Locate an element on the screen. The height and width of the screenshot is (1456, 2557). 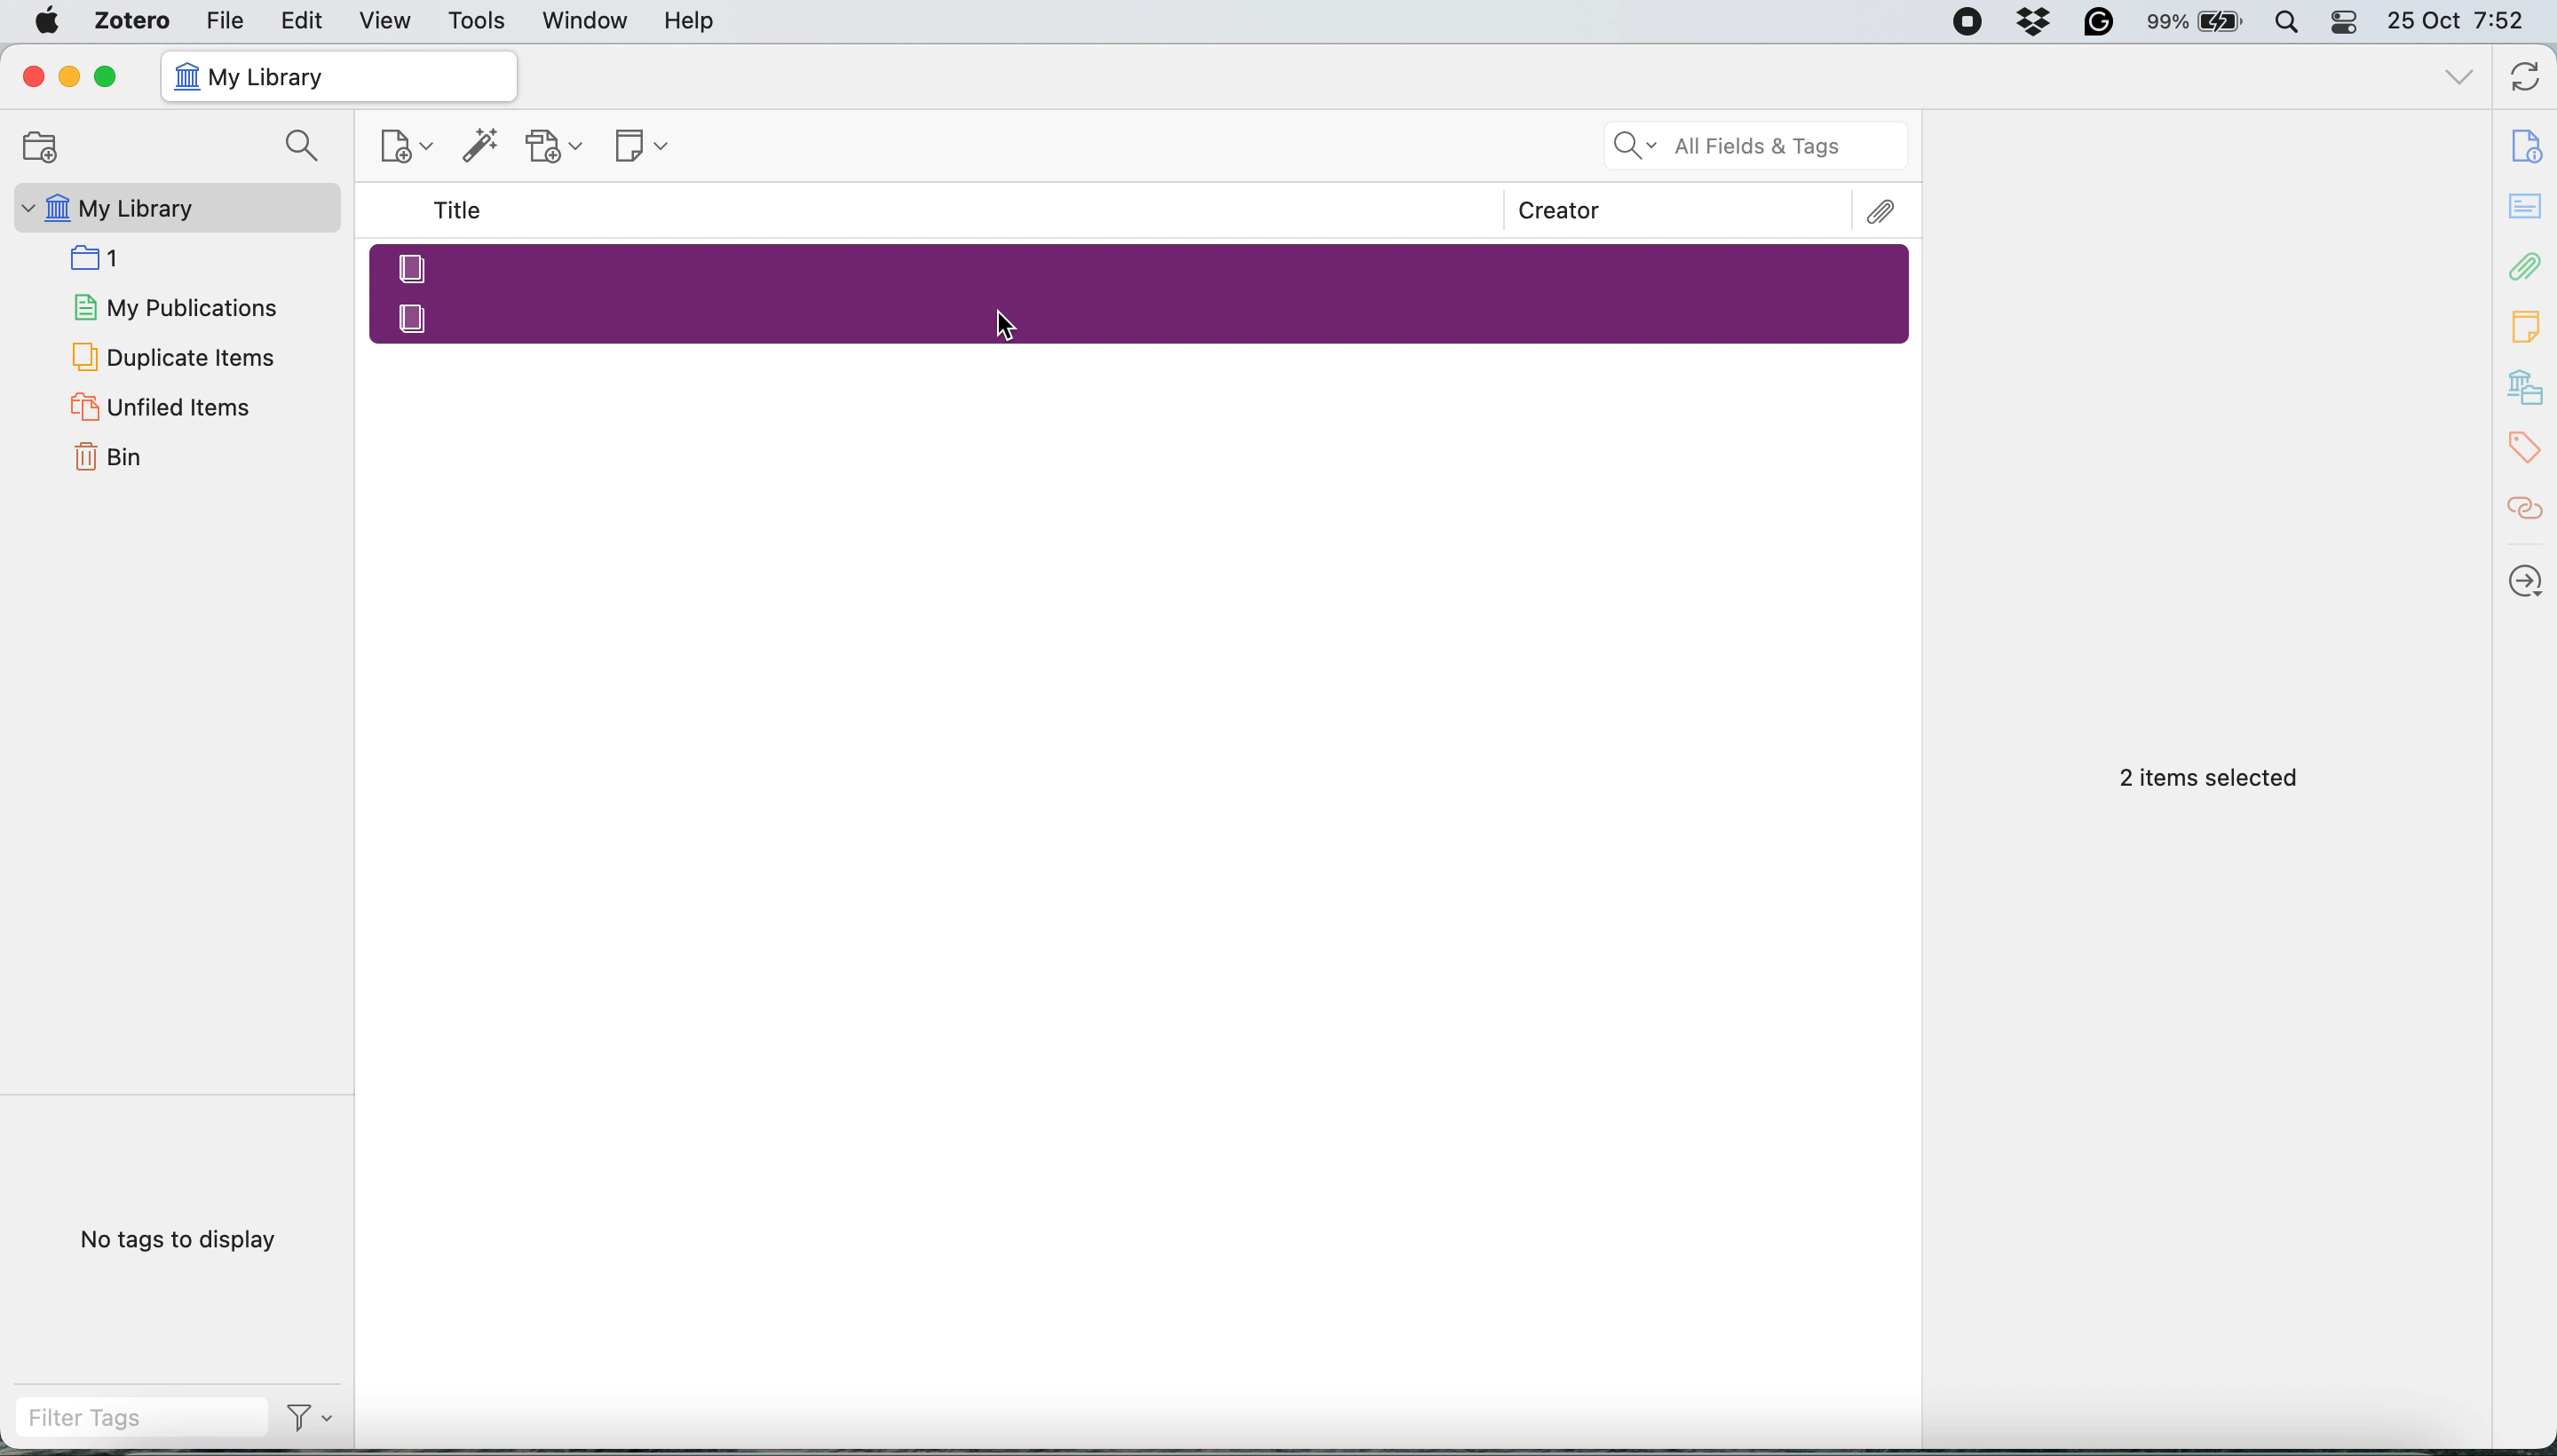
Close is located at coordinates (32, 76).